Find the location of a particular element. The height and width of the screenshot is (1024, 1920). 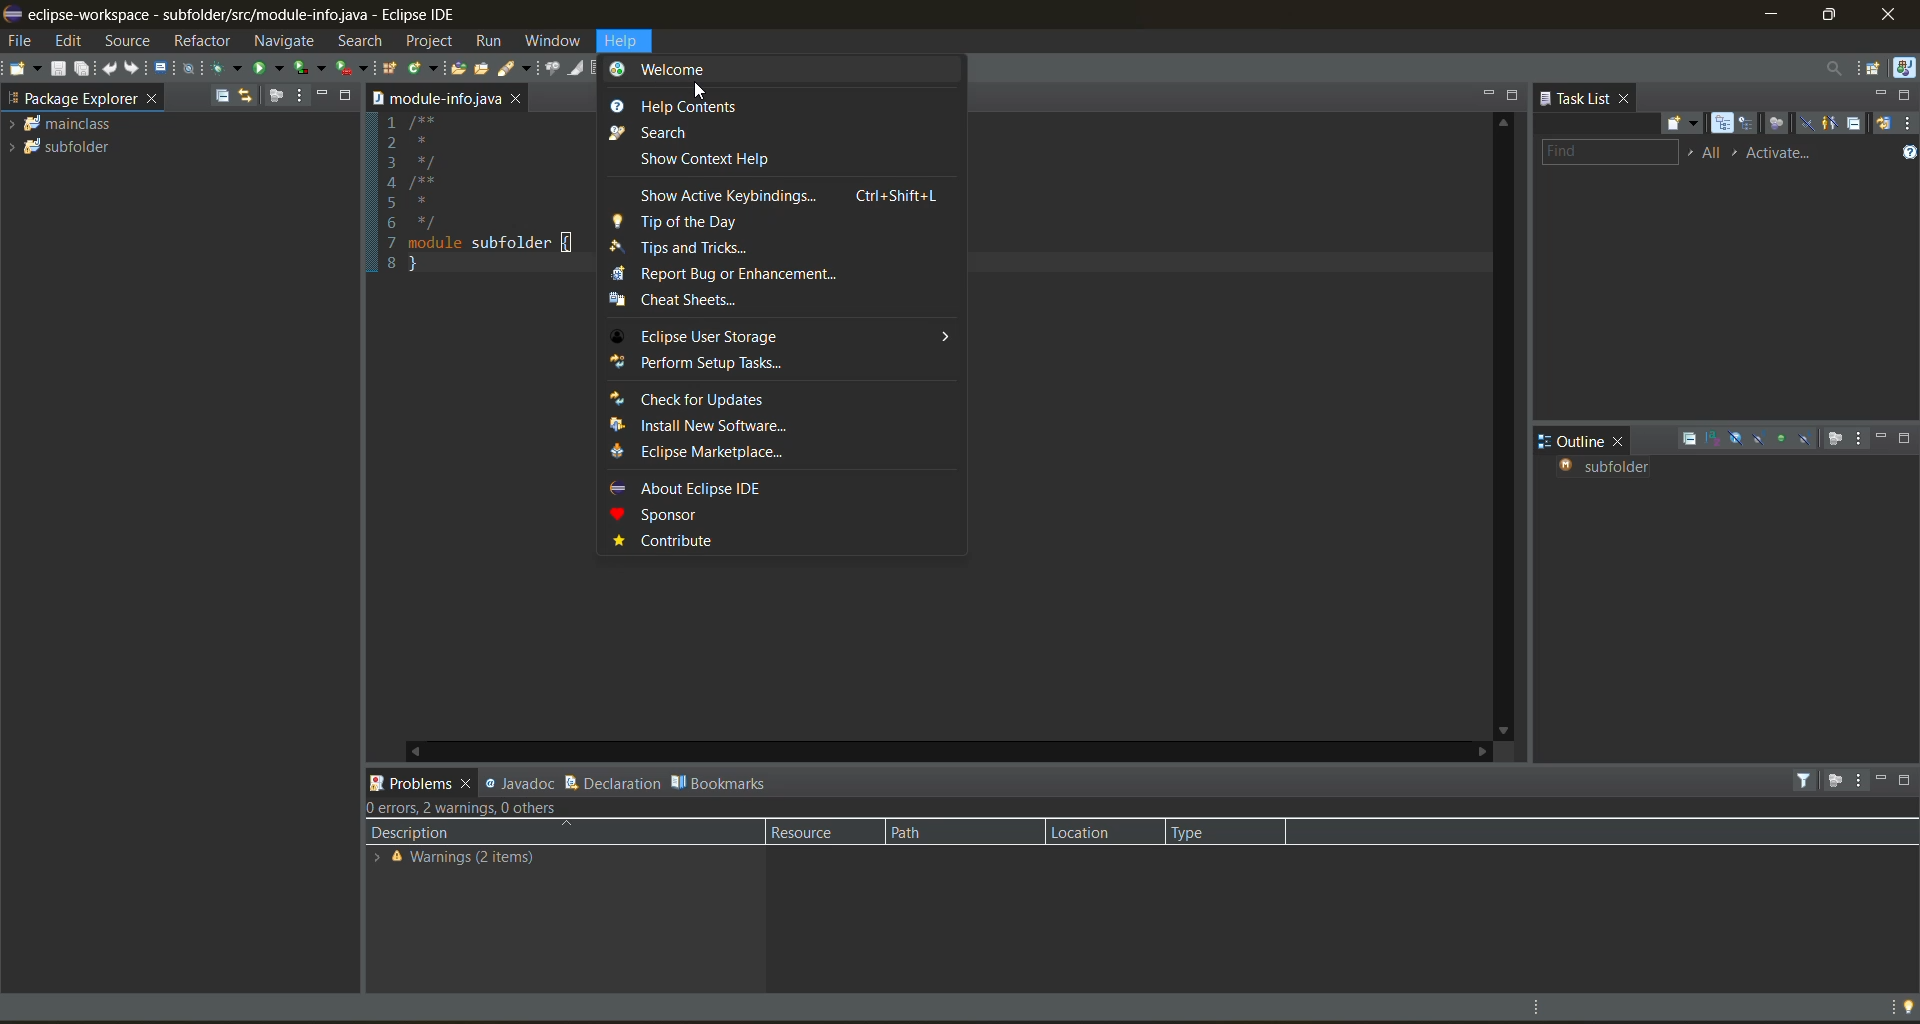

close is located at coordinates (1628, 99).